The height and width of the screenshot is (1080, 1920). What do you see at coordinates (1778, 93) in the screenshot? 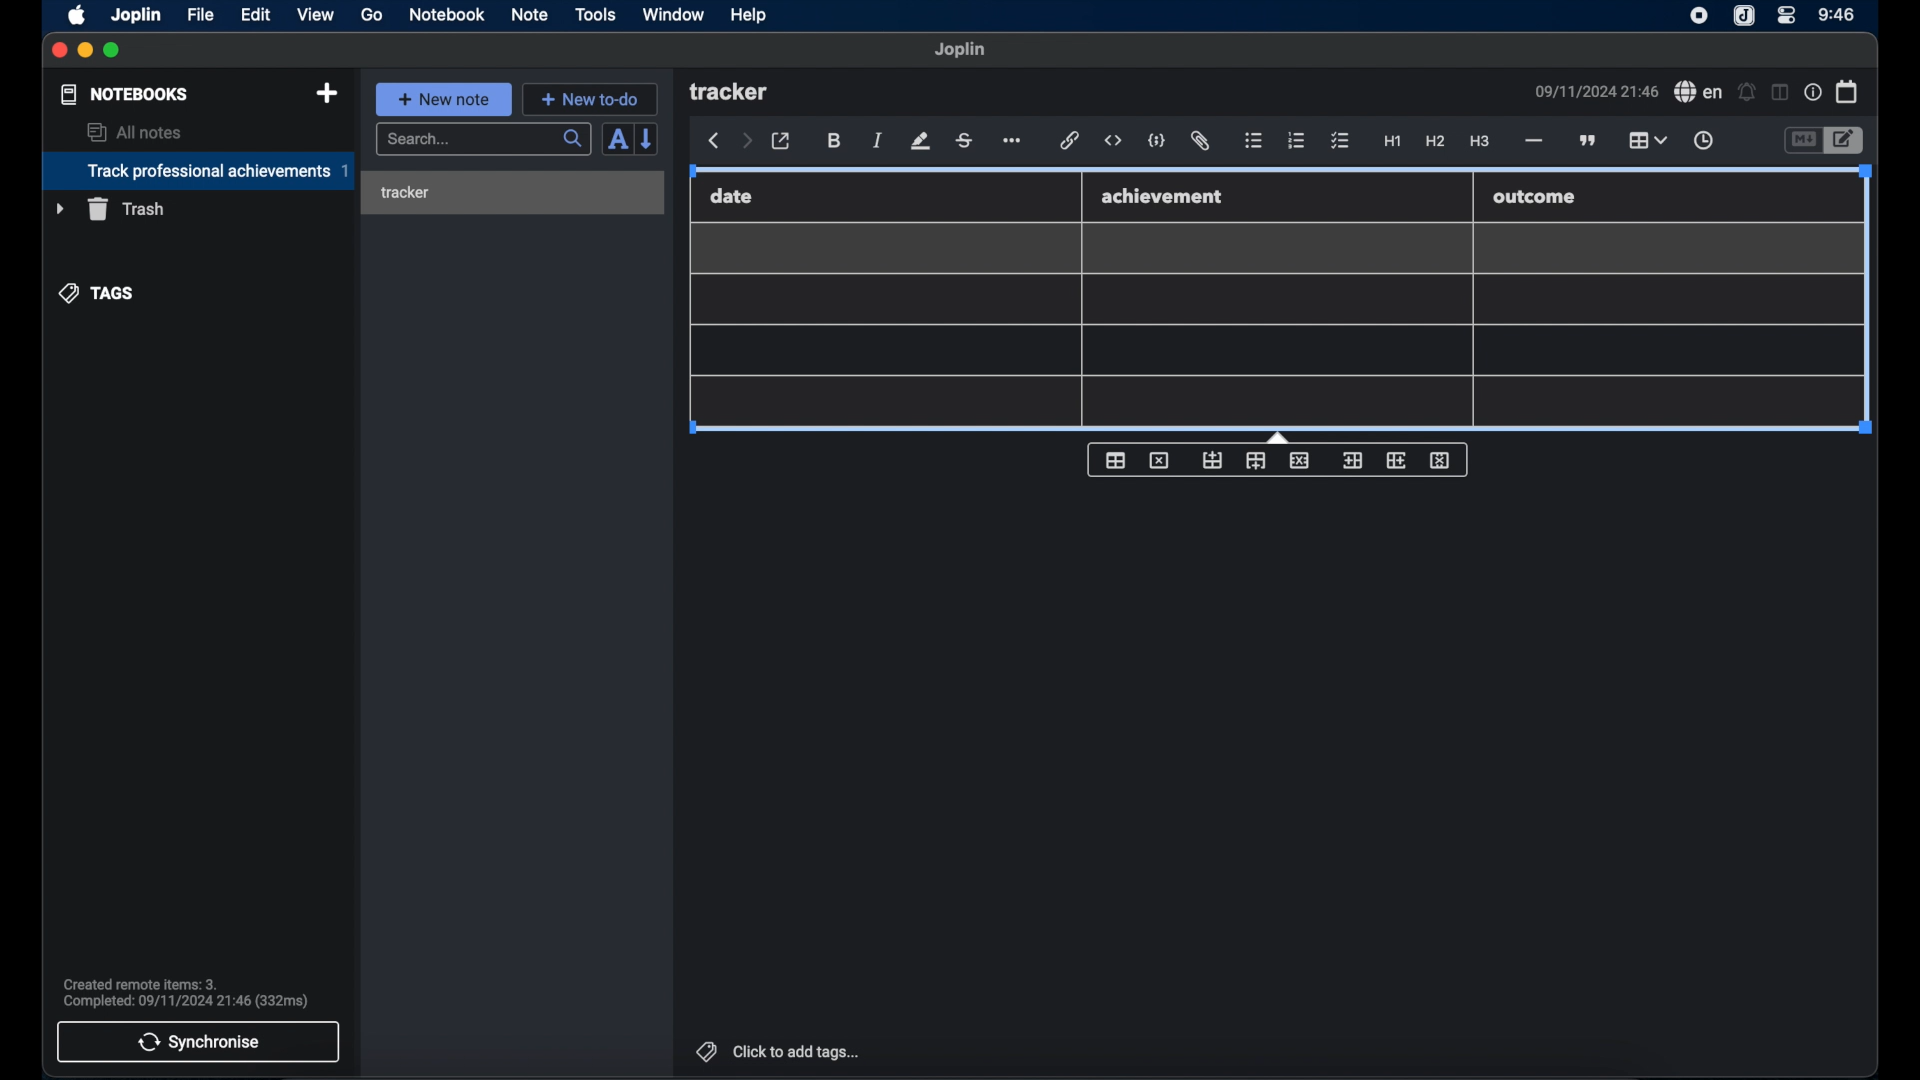
I see `toggle editor layout` at bounding box center [1778, 93].